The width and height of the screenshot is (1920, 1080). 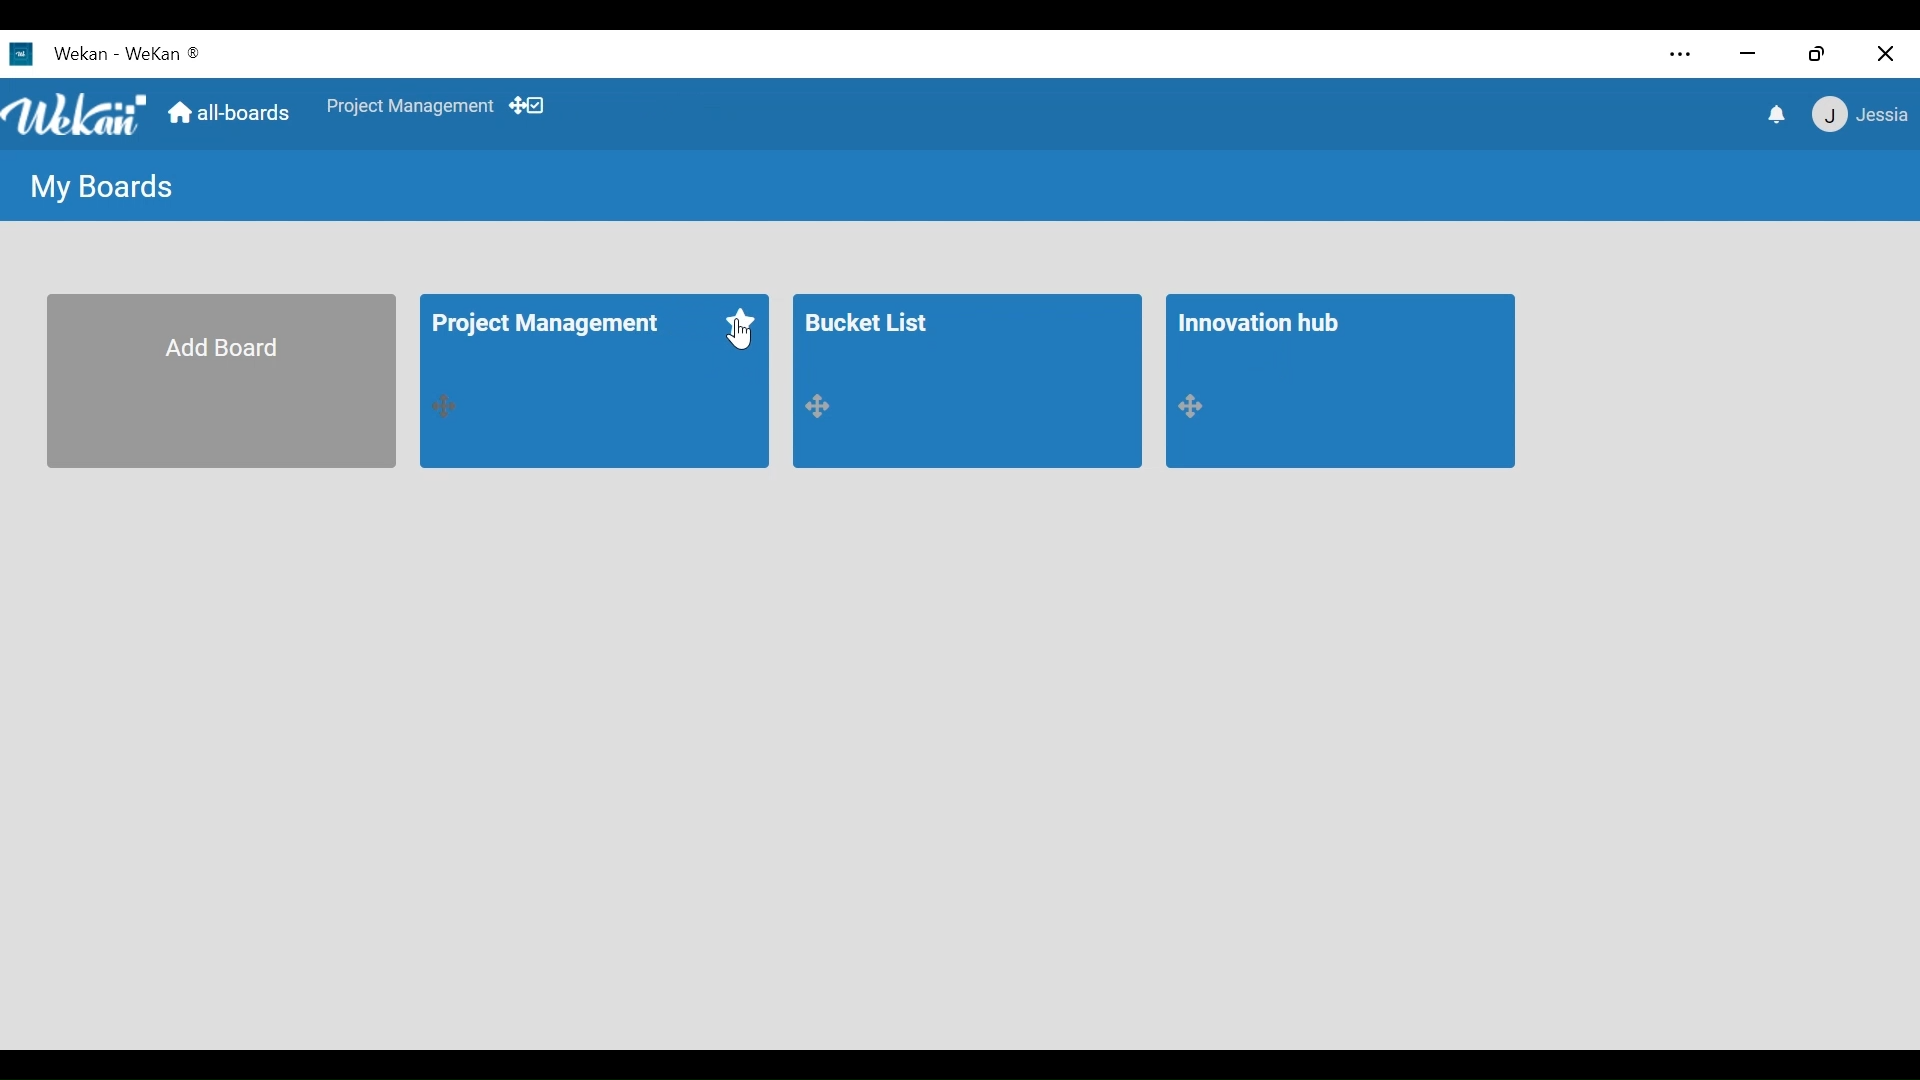 What do you see at coordinates (163, 52) in the screenshot?
I see `Wekan` at bounding box center [163, 52].